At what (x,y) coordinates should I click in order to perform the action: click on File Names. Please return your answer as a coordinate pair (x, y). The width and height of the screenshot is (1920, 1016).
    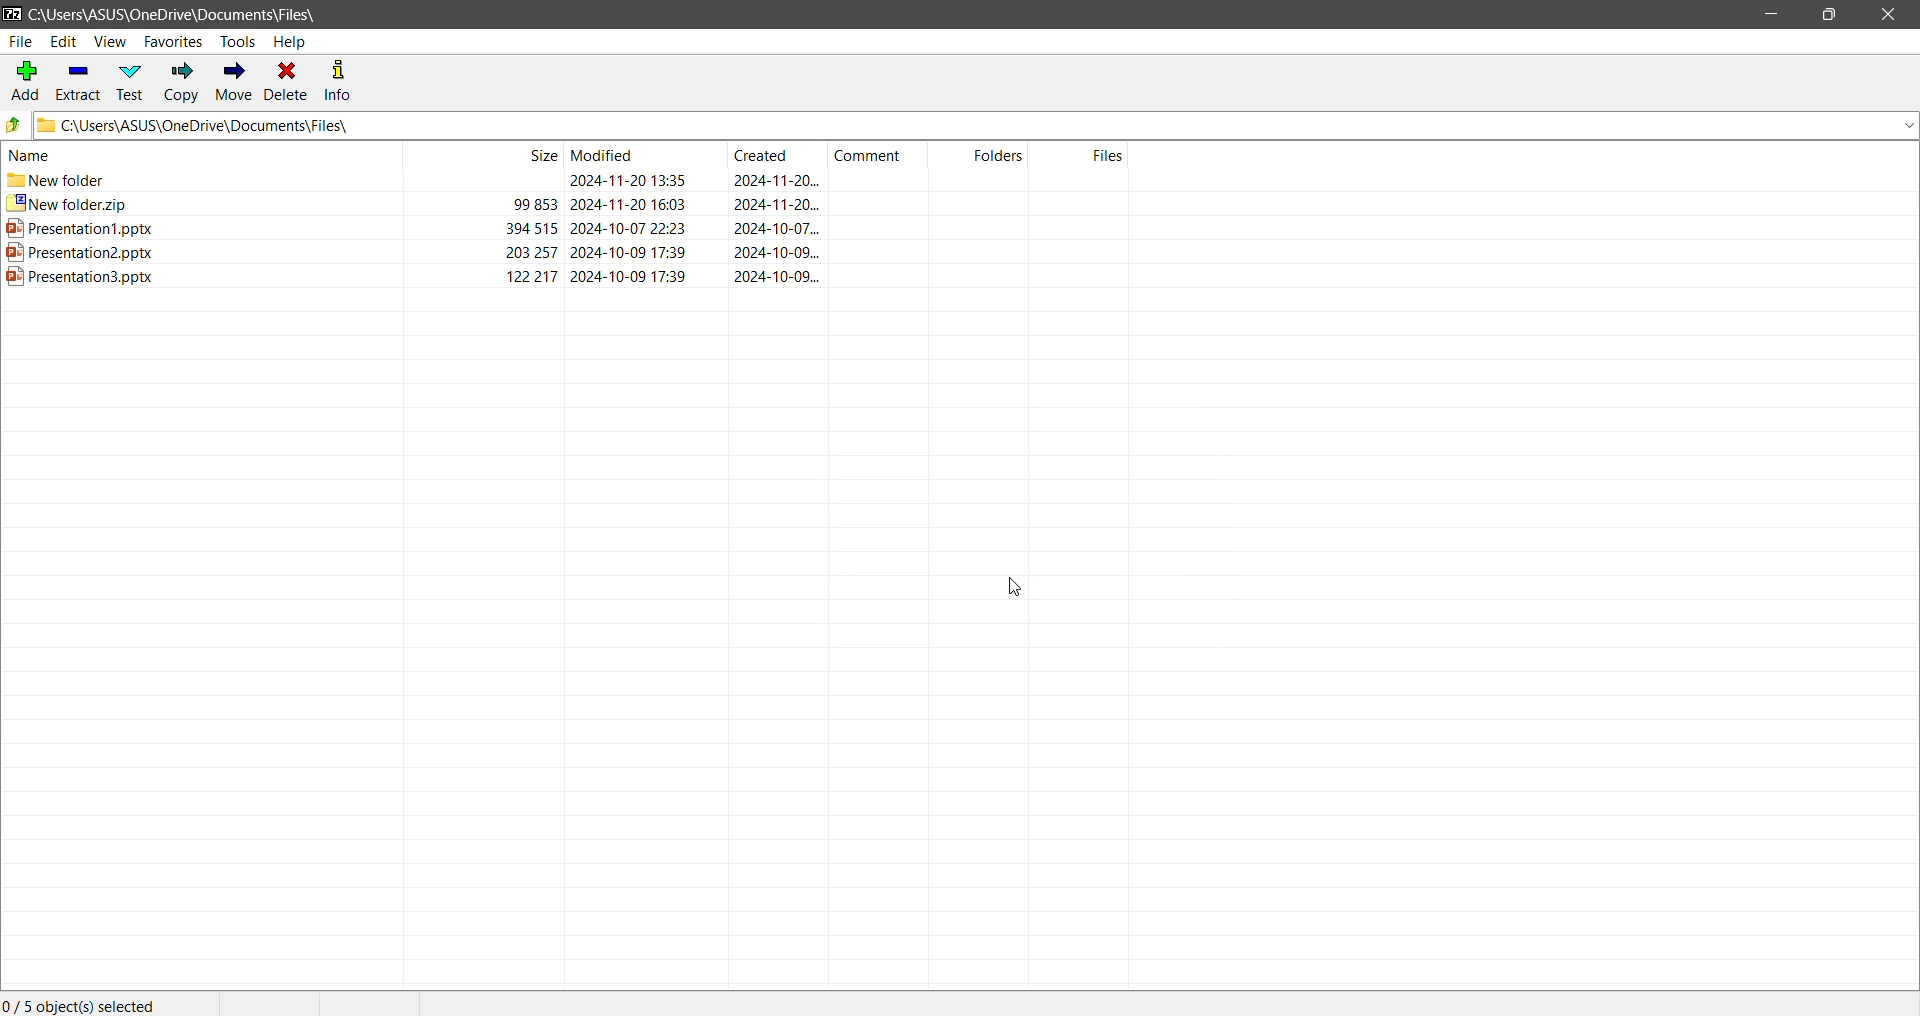
    Looking at the image, I should click on (200, 153).